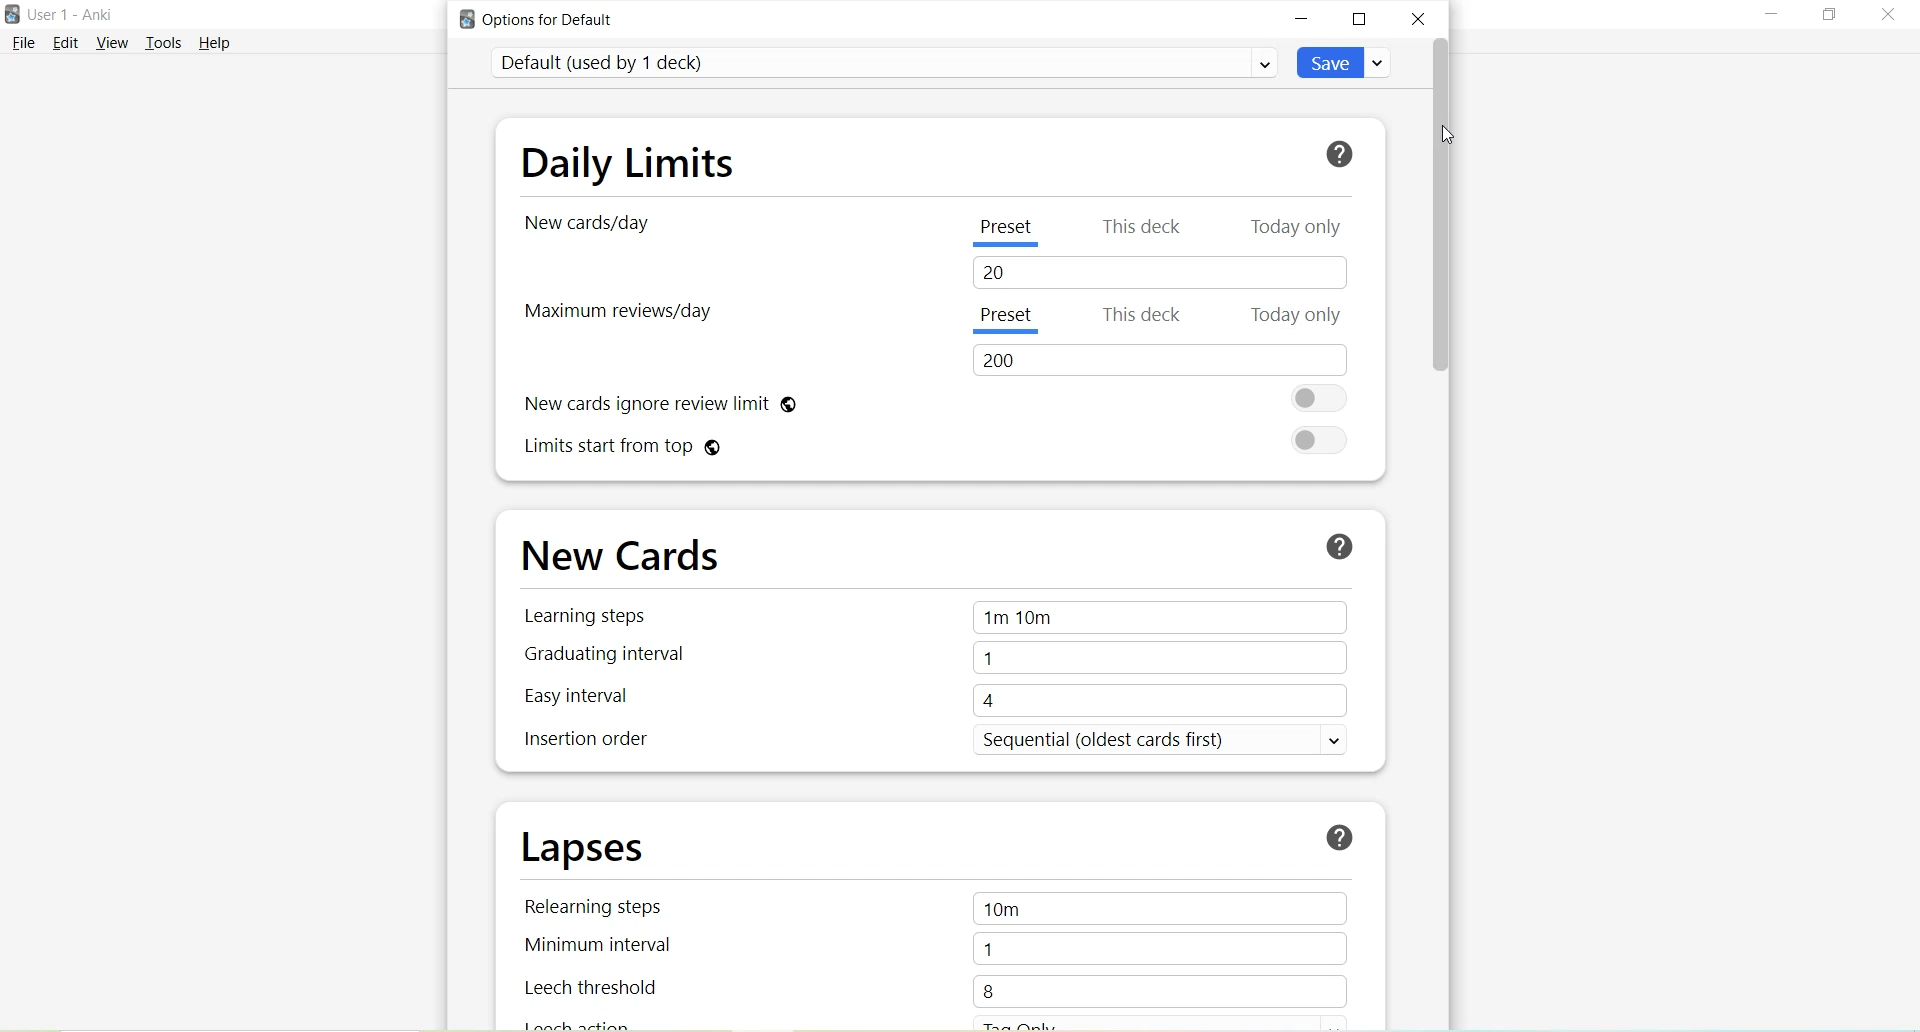 This screenshot has height=1032, width=1920. What do you see at coordinates (1452, 701) in the screenshot?
I see `Scroll` at bounding box center [1452, 701].